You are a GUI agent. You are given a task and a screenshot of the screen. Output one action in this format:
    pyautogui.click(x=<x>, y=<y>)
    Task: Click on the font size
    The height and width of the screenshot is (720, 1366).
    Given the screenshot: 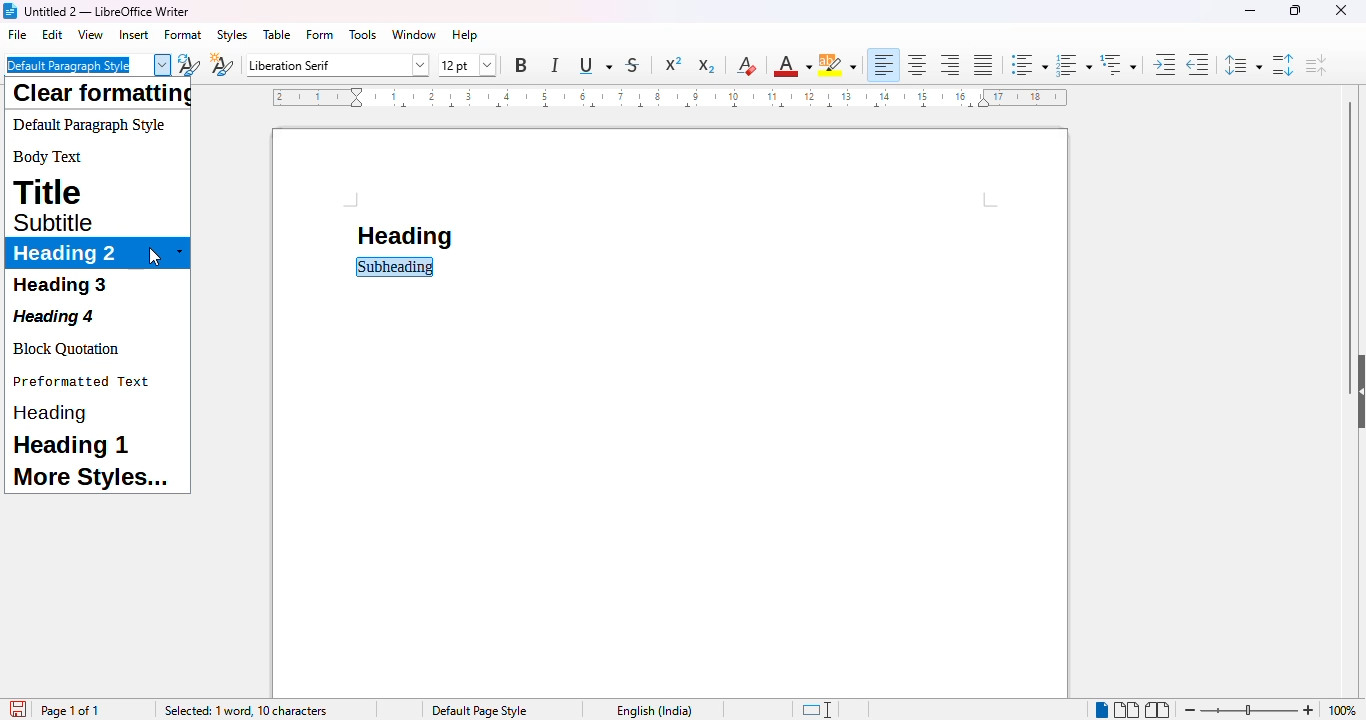 What is the action you would take?
    pyautogui.click(x=468, y=66)
    